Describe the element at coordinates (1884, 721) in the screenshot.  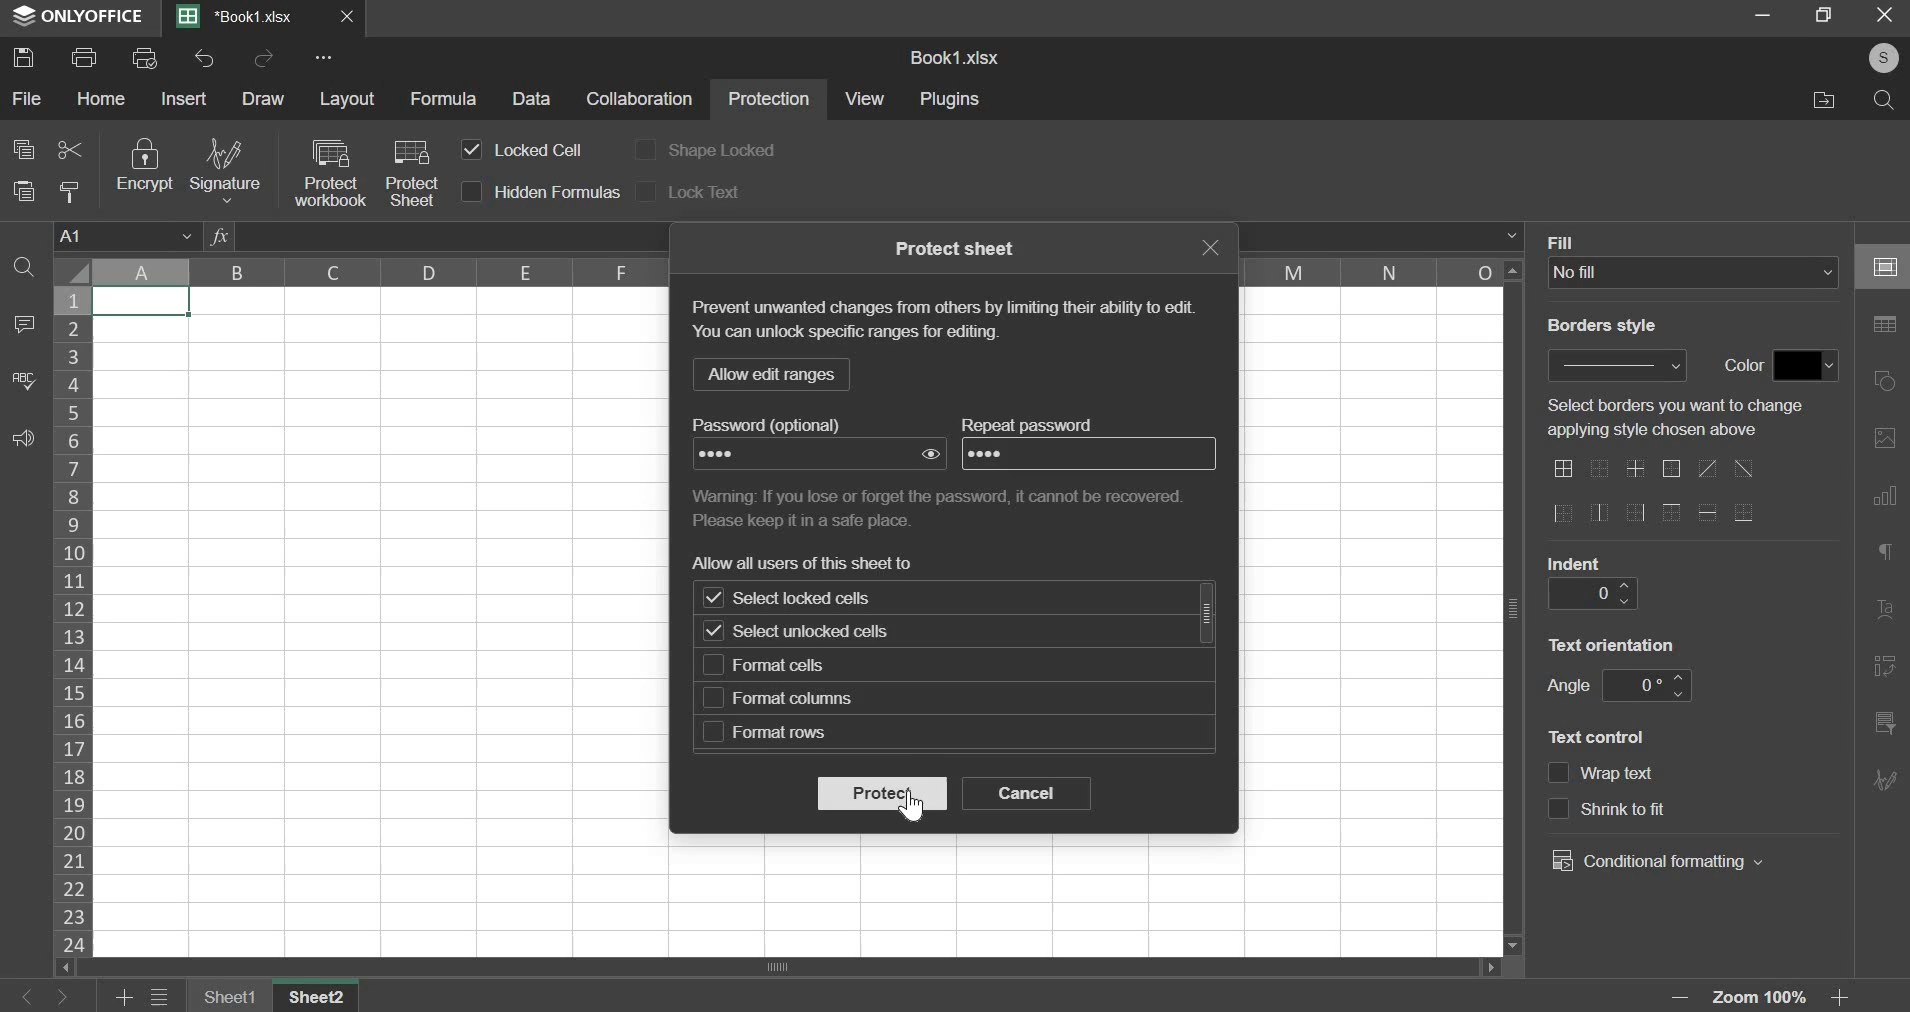
I see `right side bar` at that location.